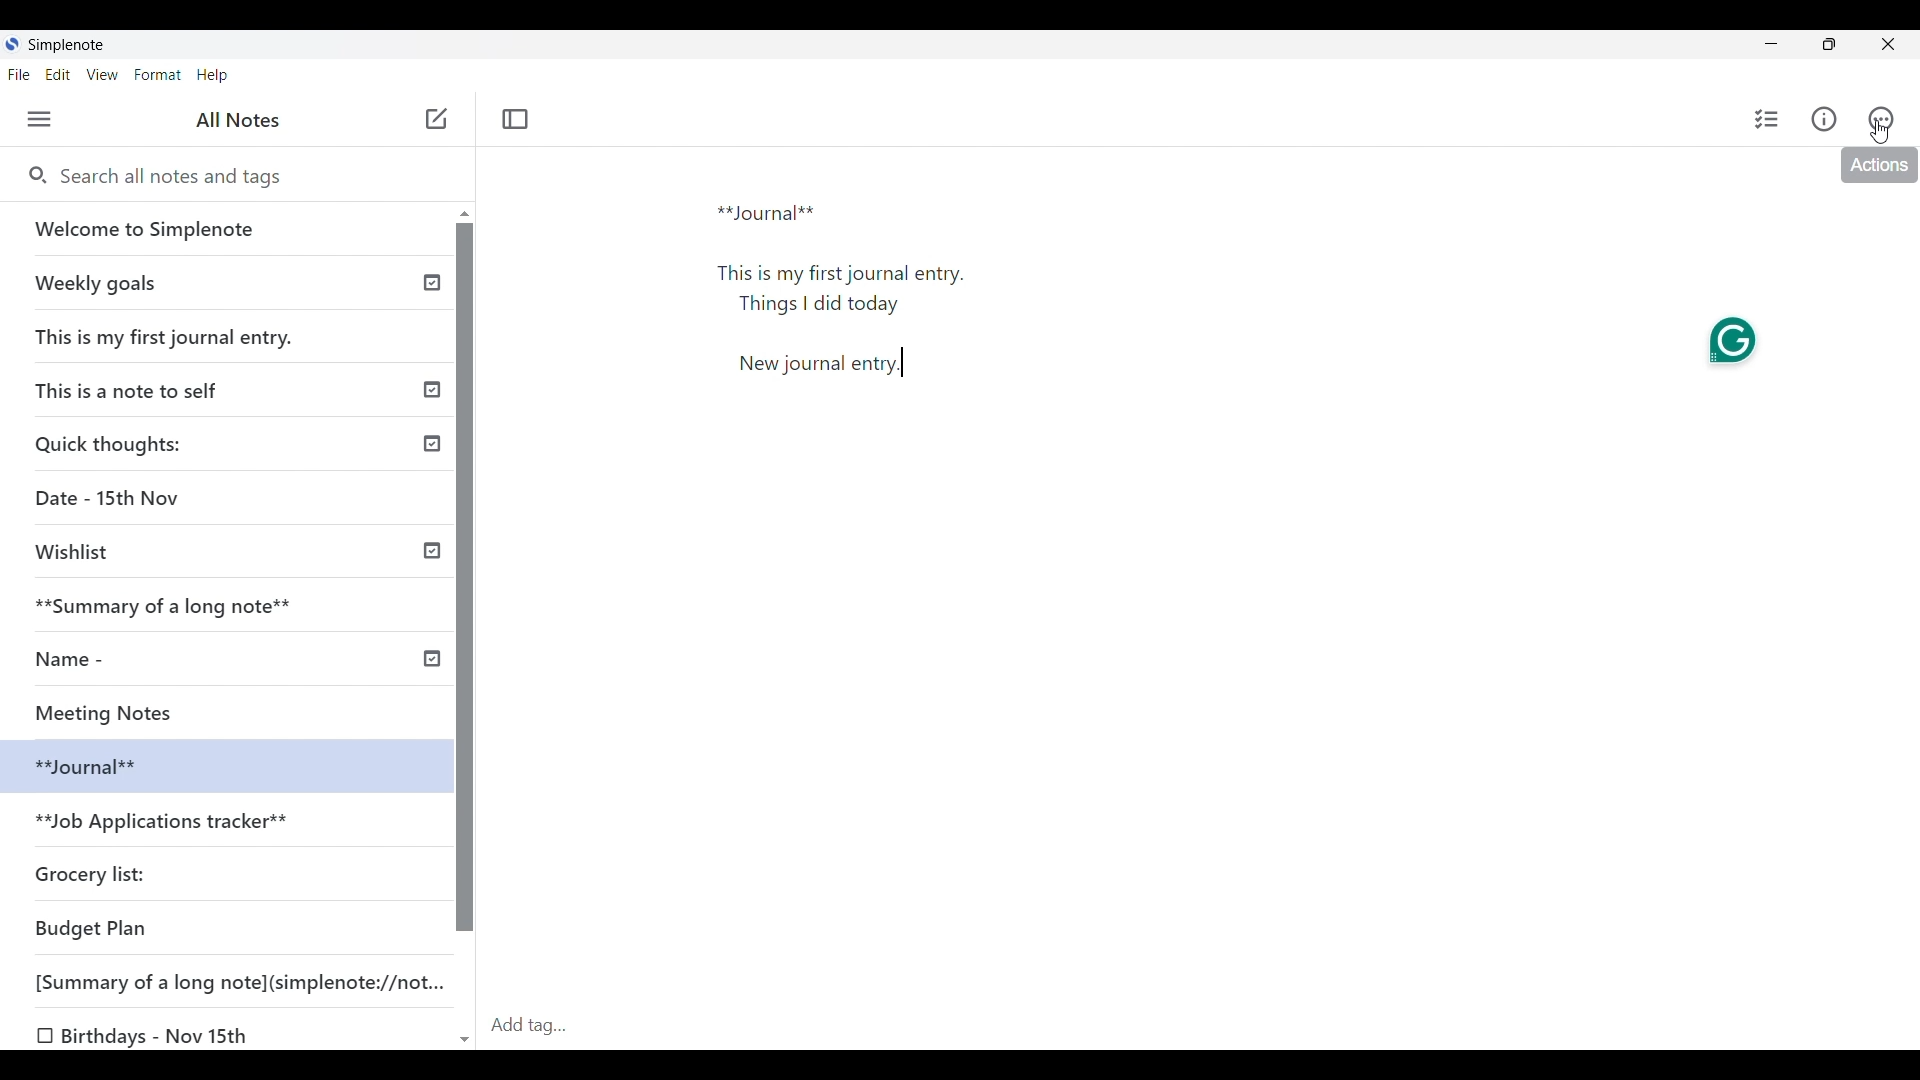 Image resolution: width=1920 pixels, height=1080 pixels. What do you see at coordinates (76, 659) in the screenshot?
I see `Name -` at bounding box center [76, 659].